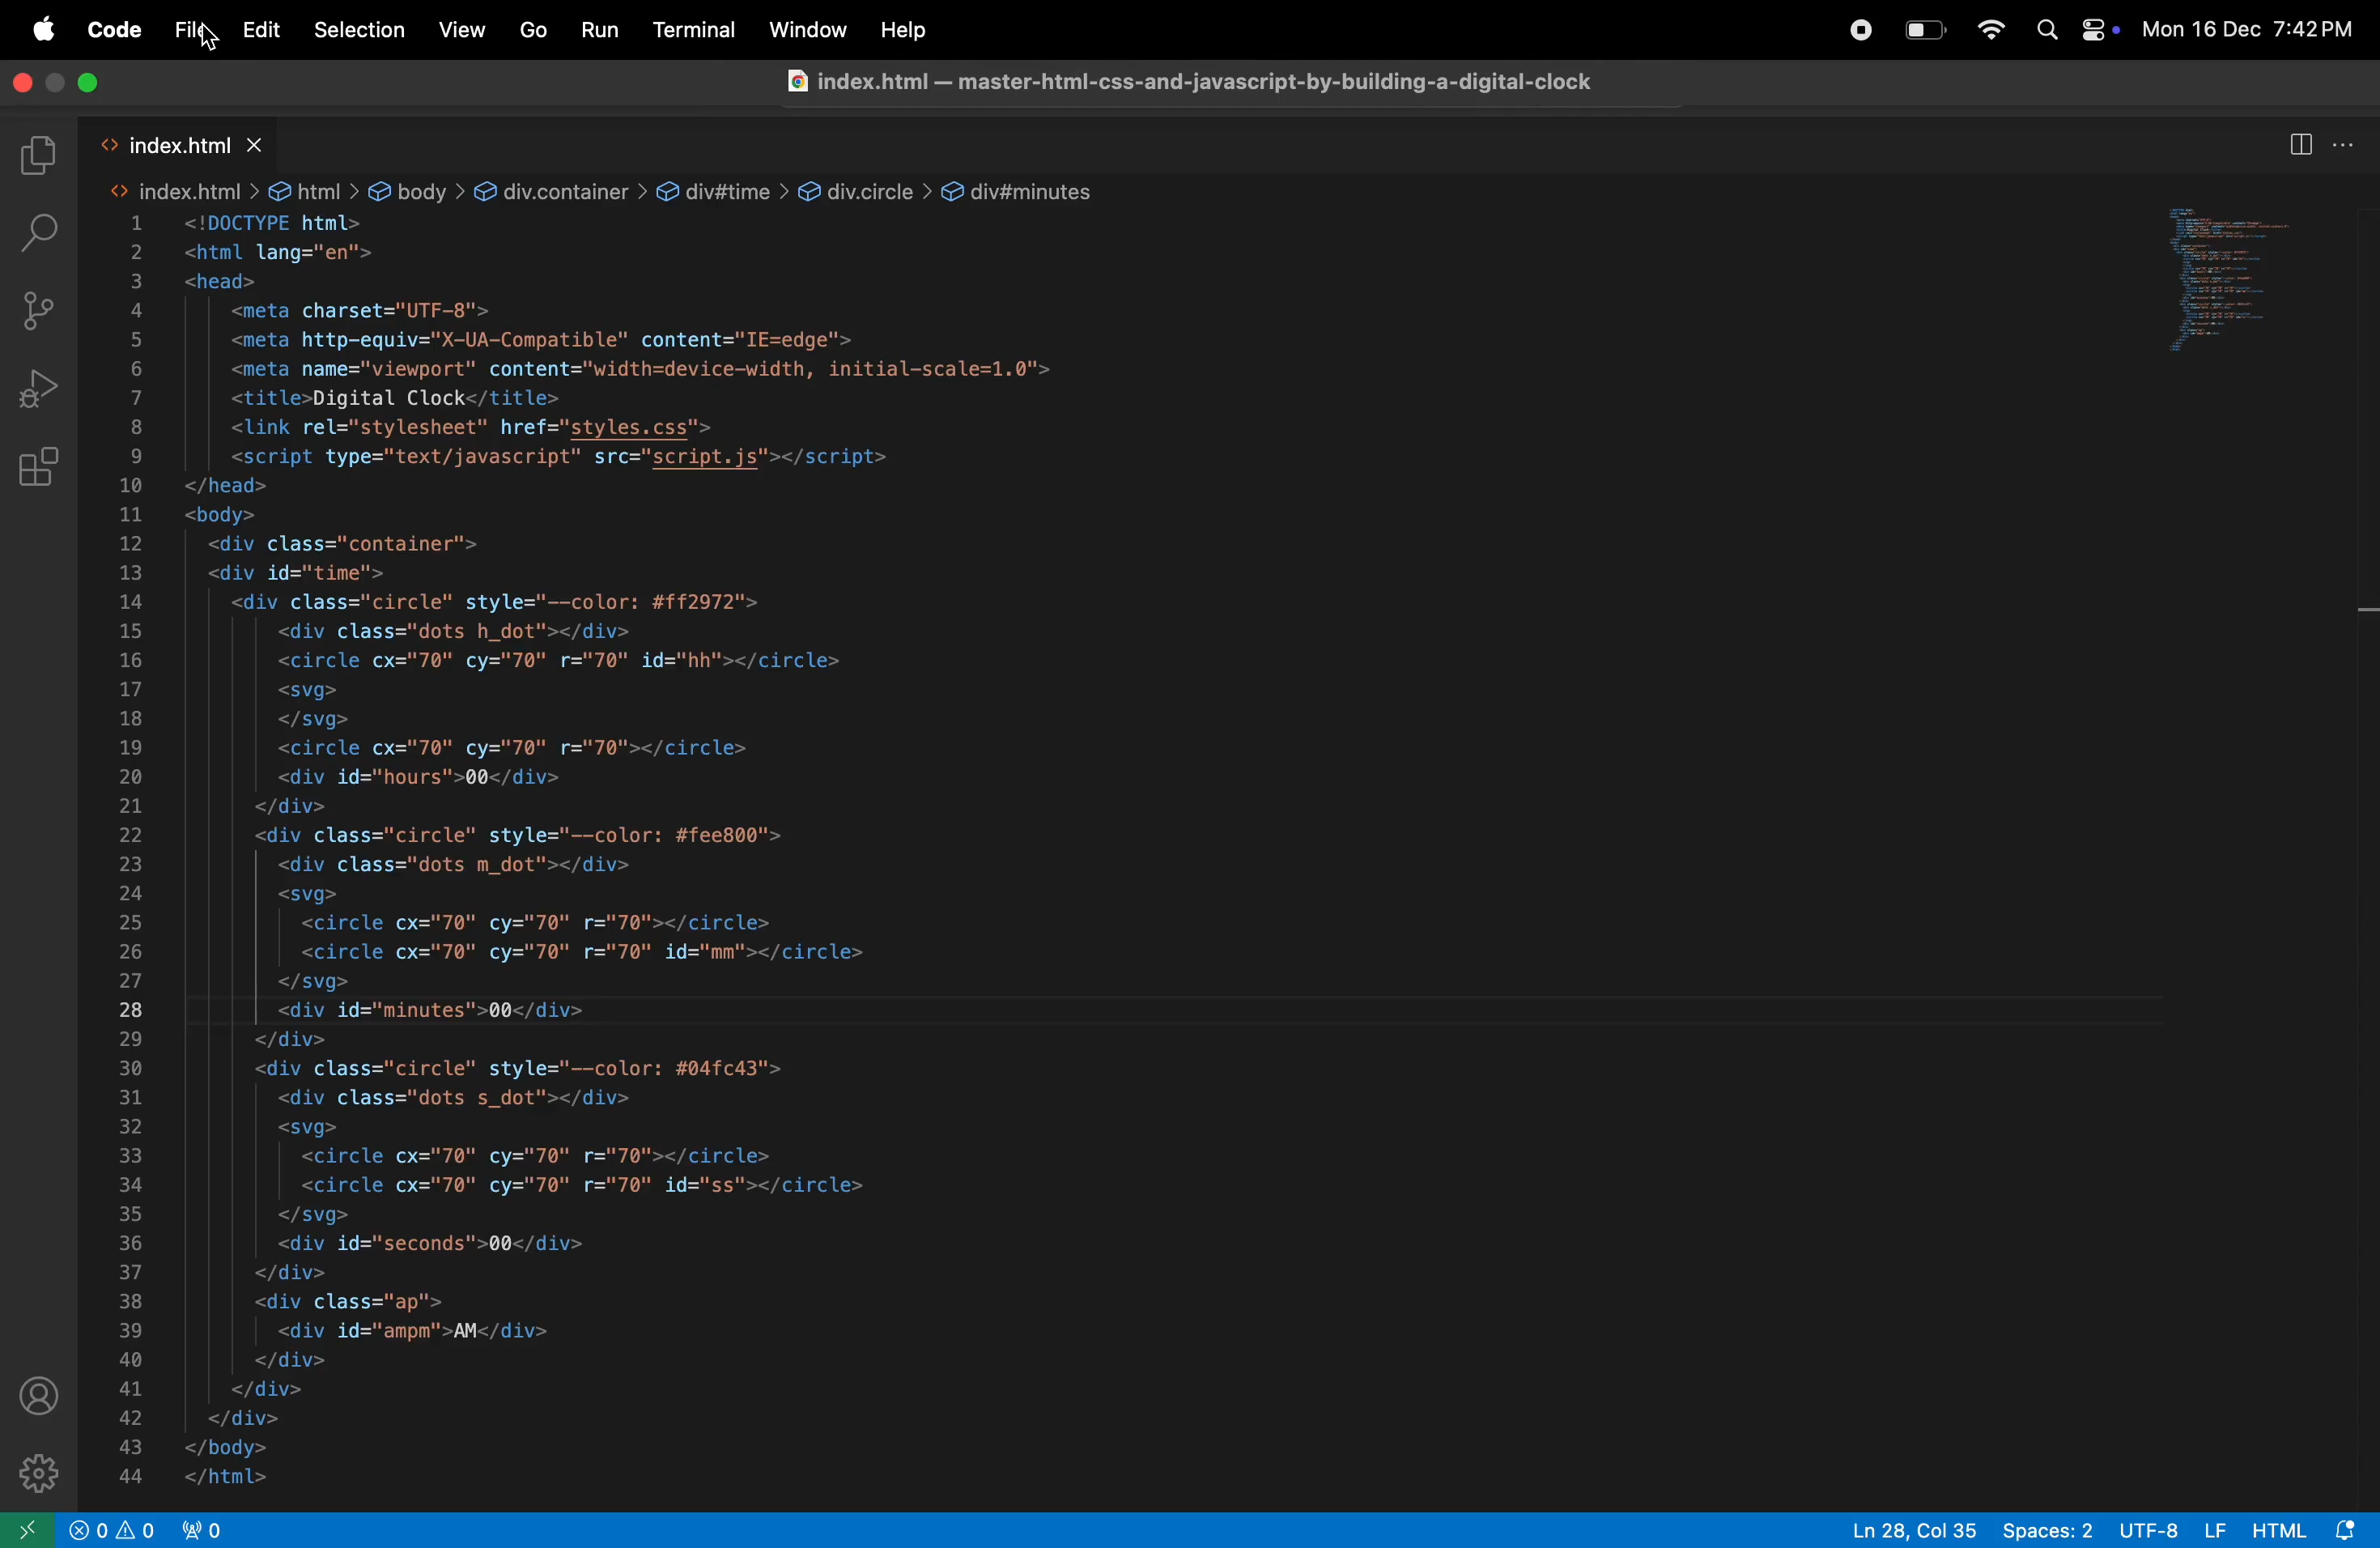  I want to click on explore, so click(39, 155).